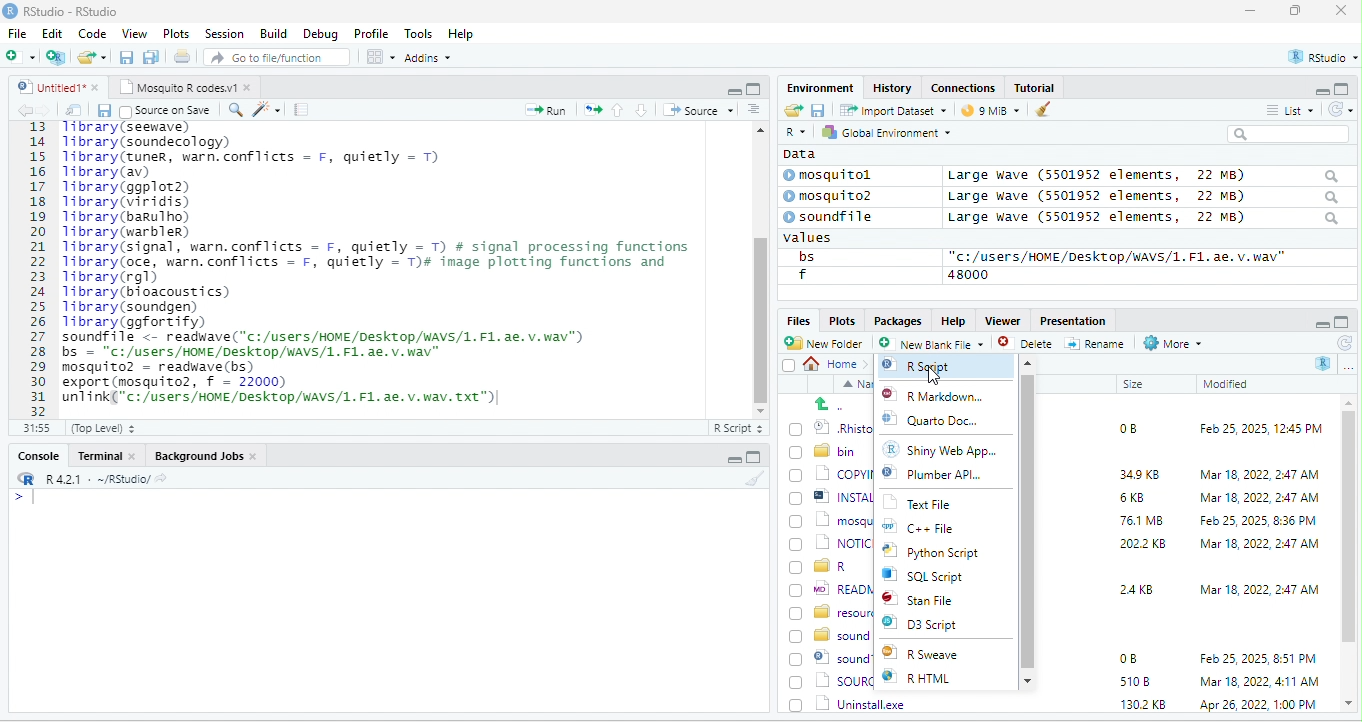  I want to click on © Rhistory, so click(833, 426).